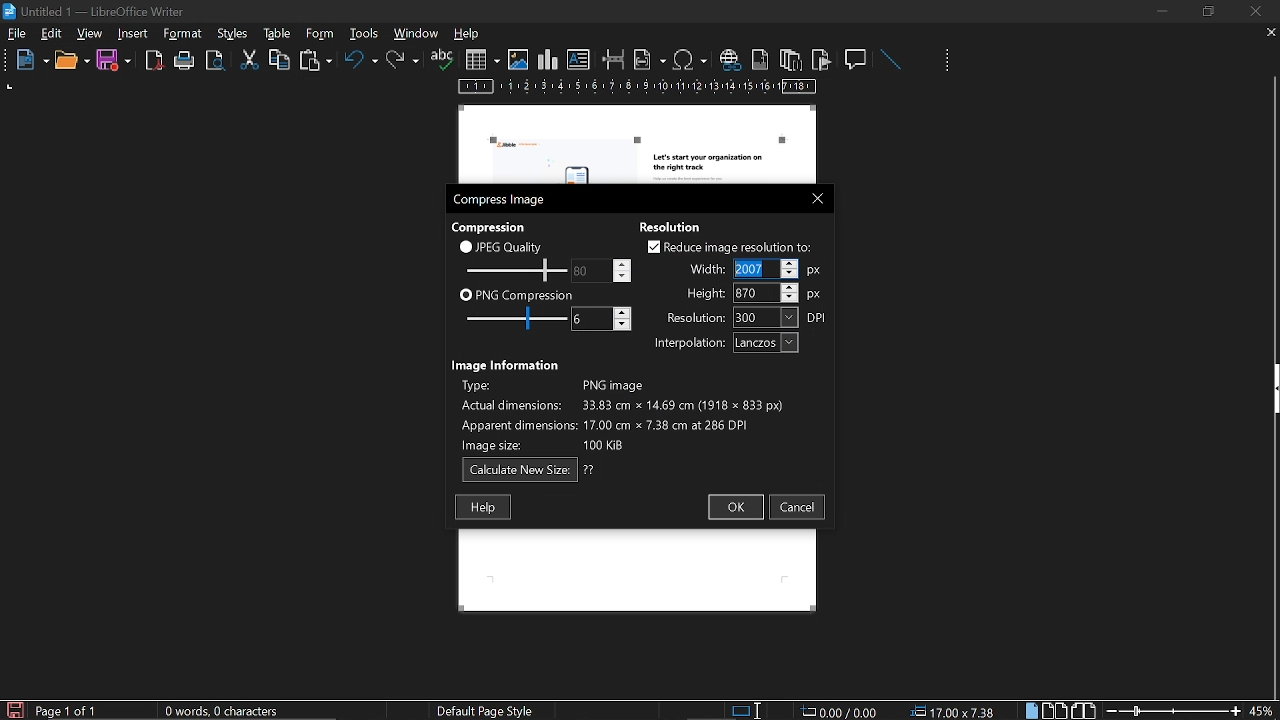 The height and width of the screenshot is (720, 1280). Describe the element at coordinates (758, 59) in the screenshot. I see `insert footnote` at that location.